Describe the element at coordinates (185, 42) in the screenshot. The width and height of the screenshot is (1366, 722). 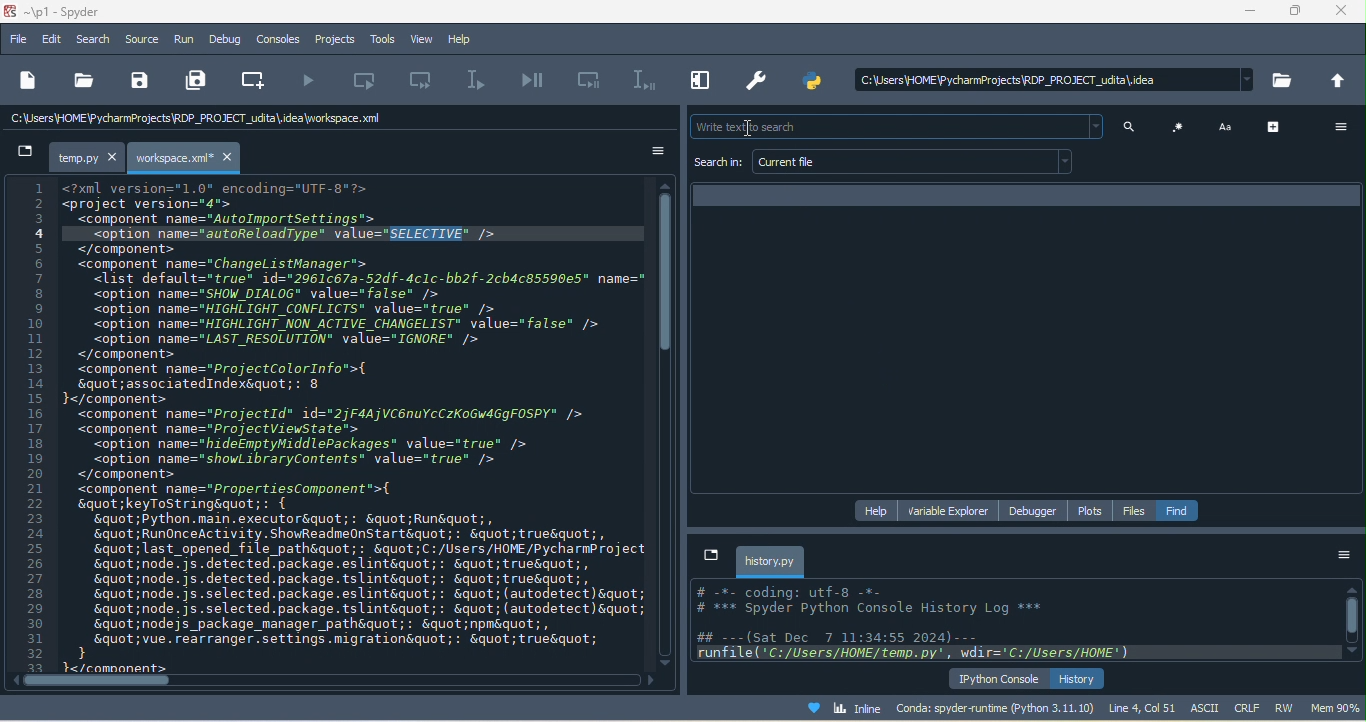
I see `run` at that location.